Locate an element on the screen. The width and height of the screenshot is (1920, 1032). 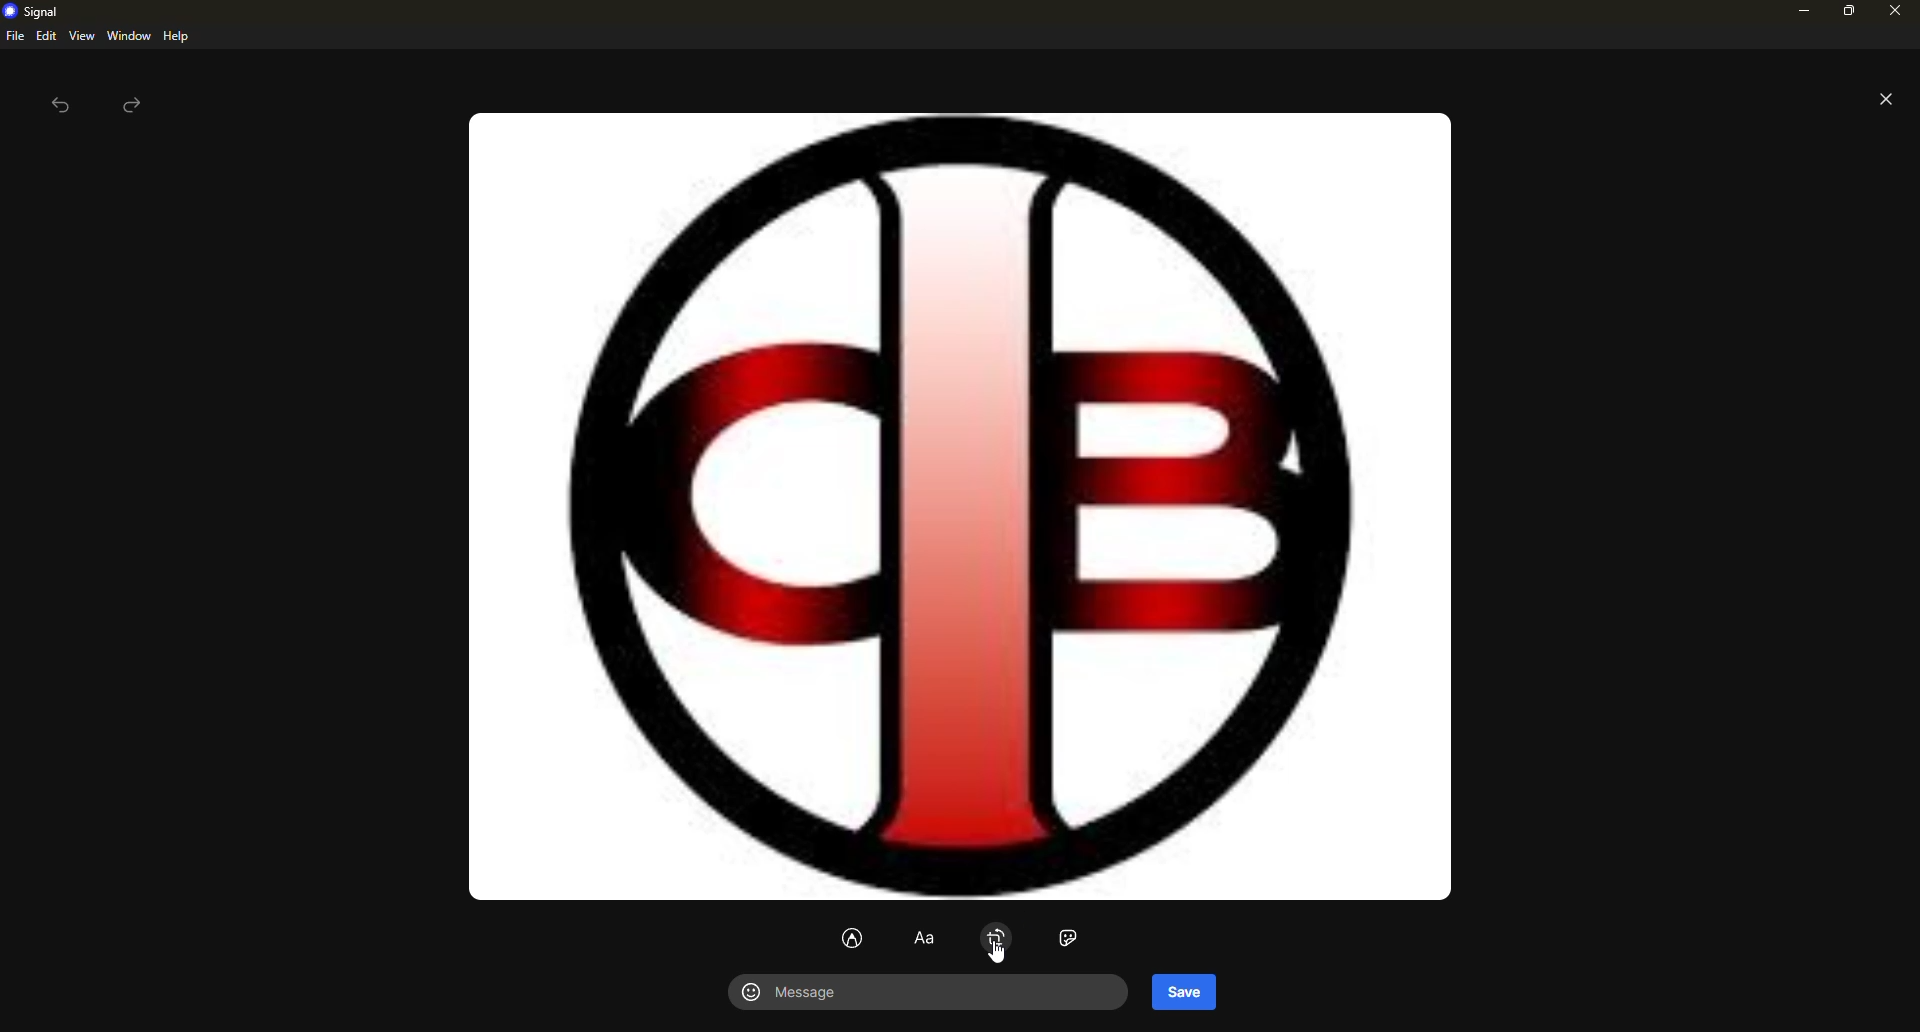
cursor is located at coordinates (1274, 943).